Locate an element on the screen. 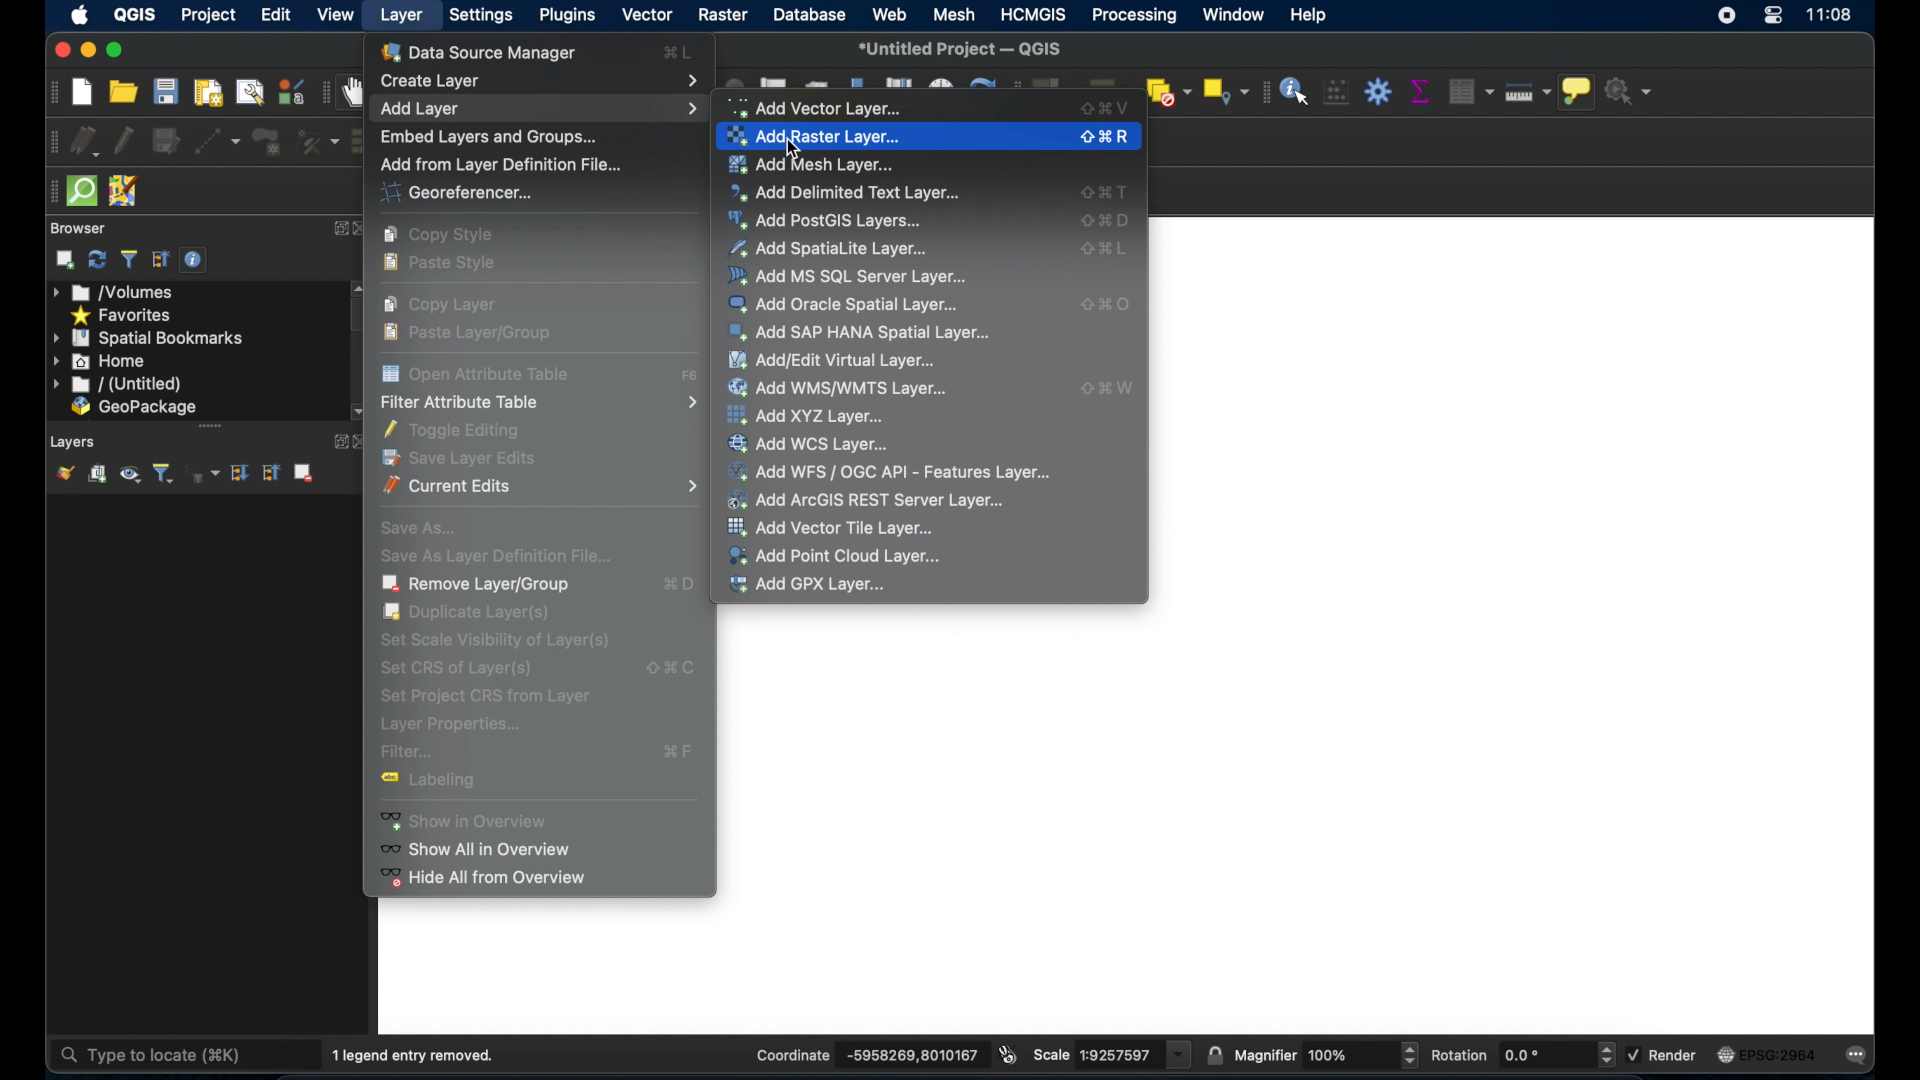  set csr of layers is located at coordinates (669, 665).